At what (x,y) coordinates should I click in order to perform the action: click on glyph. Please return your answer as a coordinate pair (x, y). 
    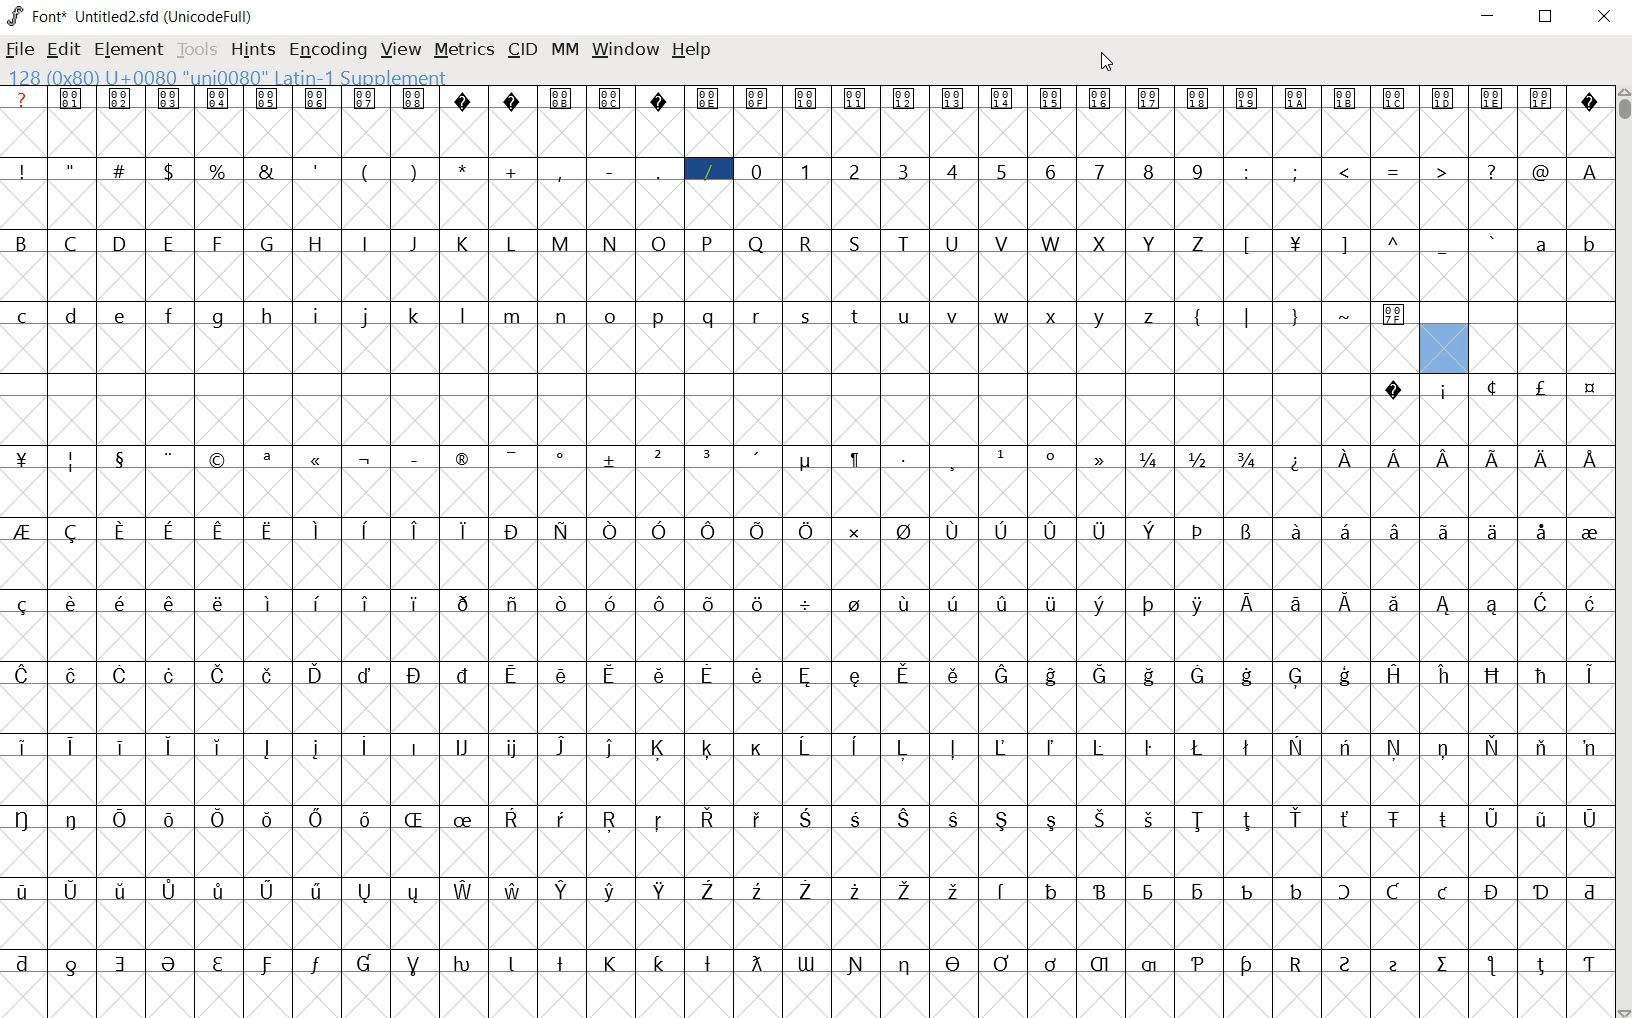
    Looking at the image, I should click on (122, 890).